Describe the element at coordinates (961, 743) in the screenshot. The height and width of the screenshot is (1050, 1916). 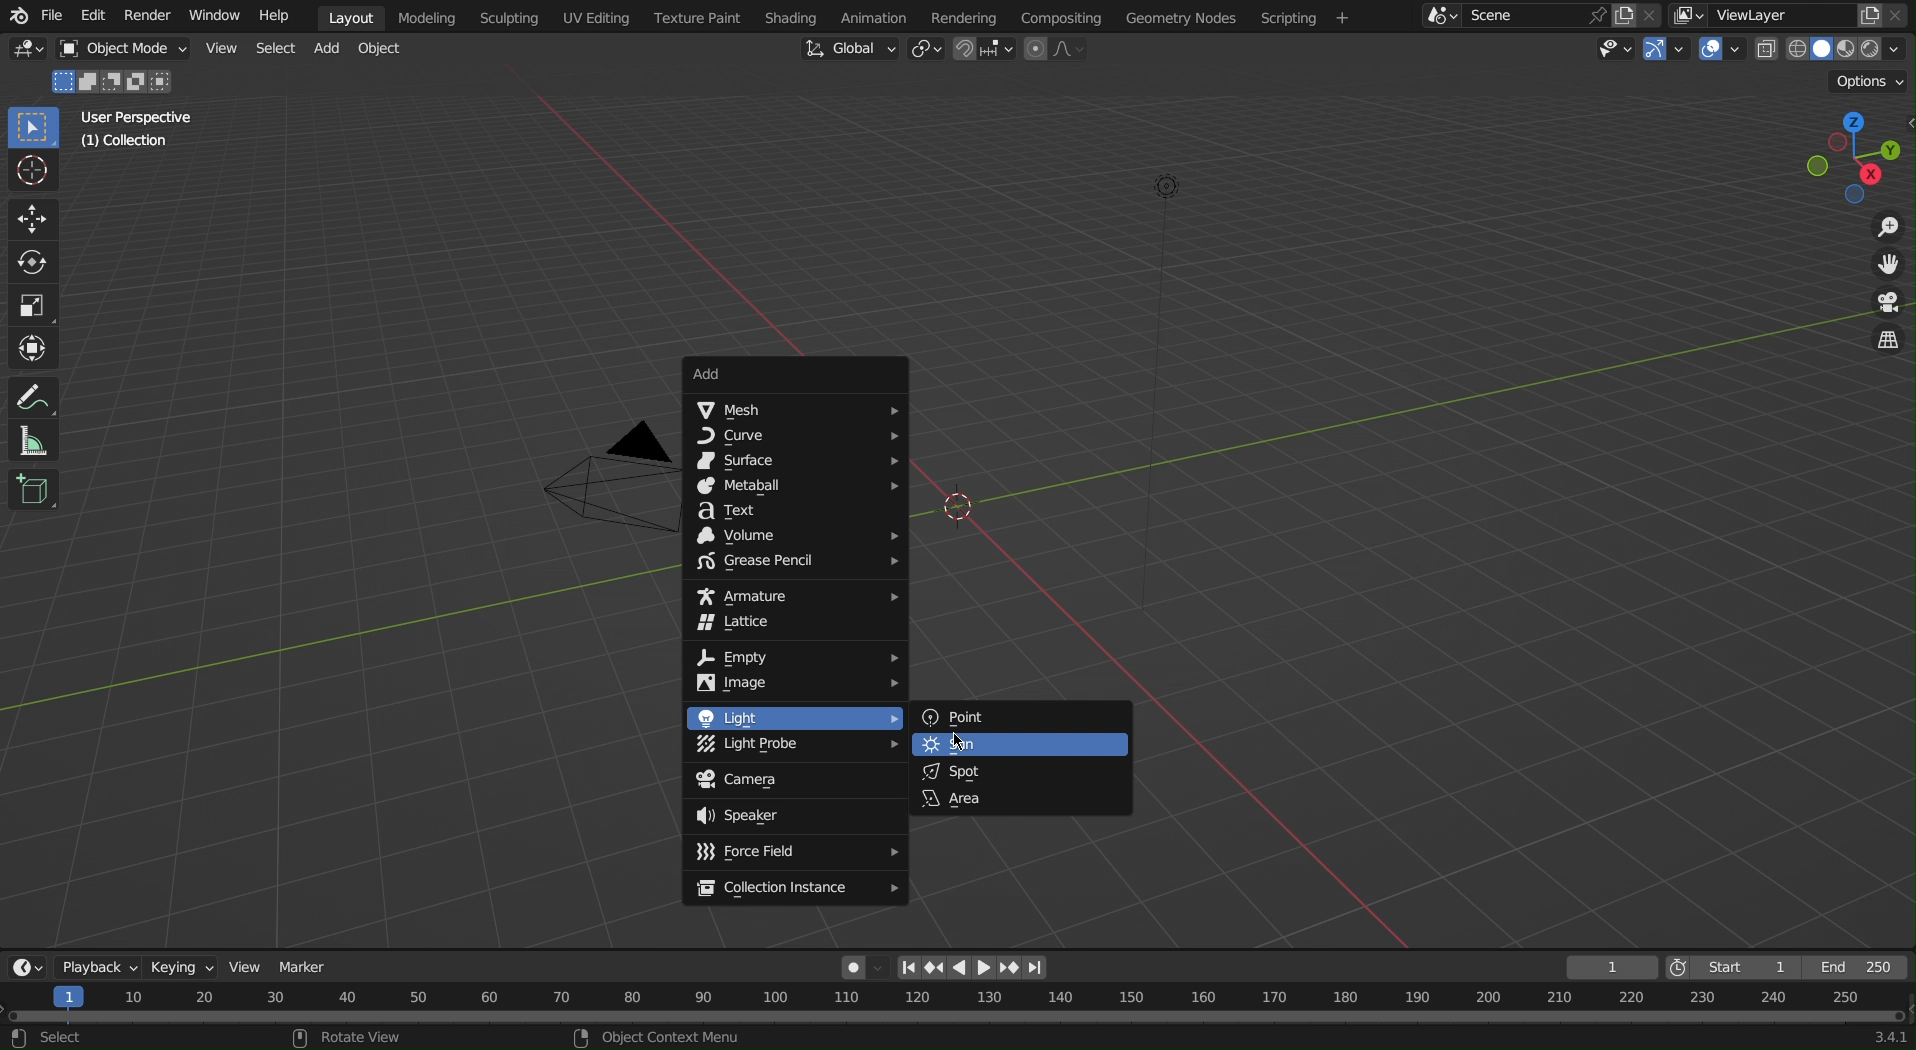
I see `Cursor` at that location.